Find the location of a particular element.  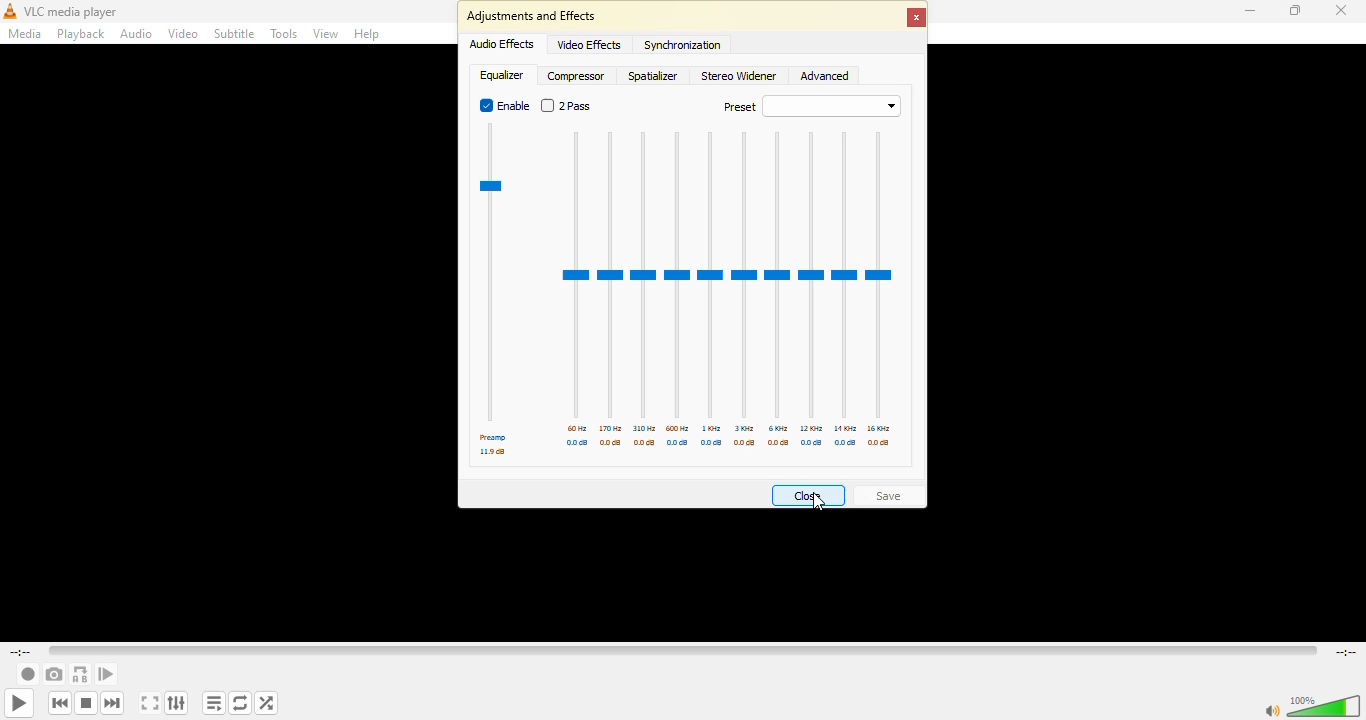

adjustments and effects is located at coordinates (532, 16).